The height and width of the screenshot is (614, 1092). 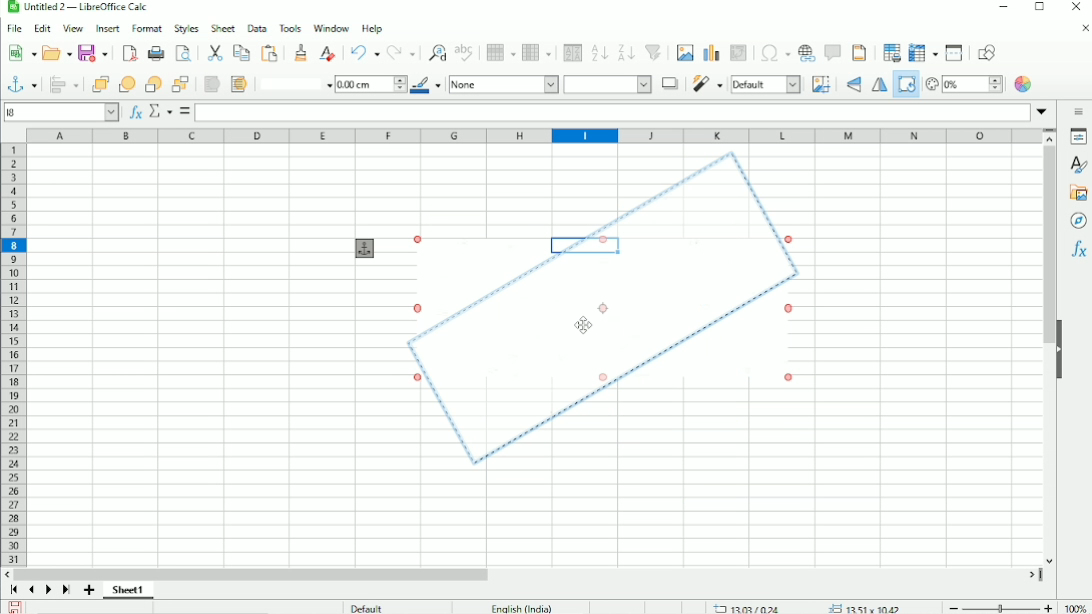 I want to click on Expand formula bar, so click(x=1042, y=110).